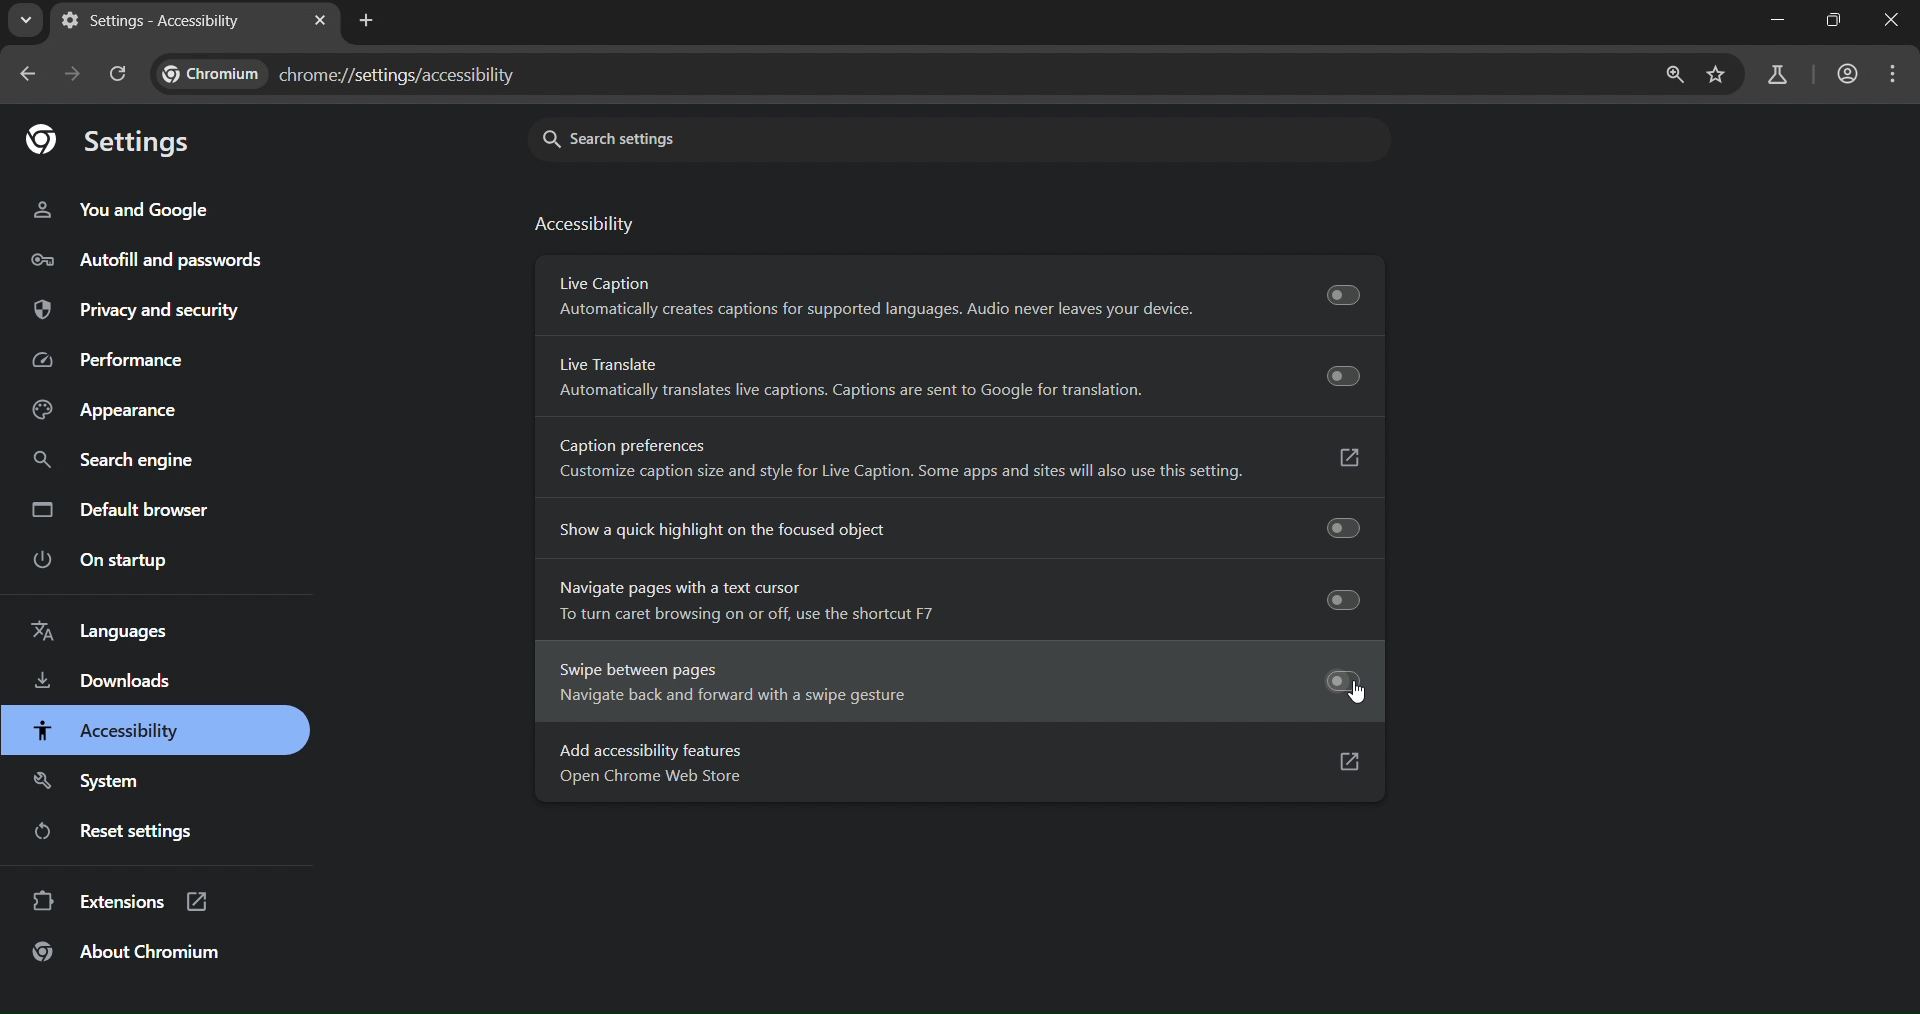 This screenshot has height=1014, width=1920. Describe the element at coordinates (948, 685) in the screenshot. I see `Swipe between pages
Navigate back and forward with a swipe gesture` at that location.